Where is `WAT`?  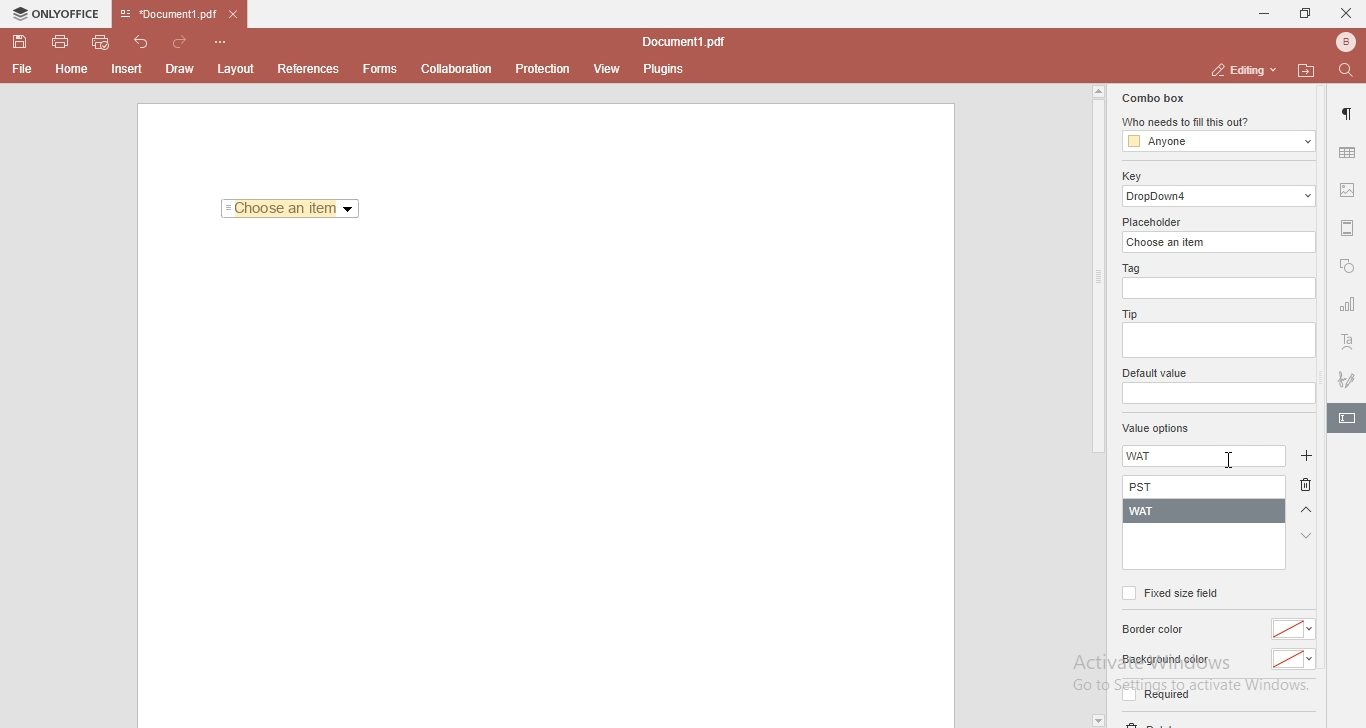
WAT is located at coordinates (1149, 457).